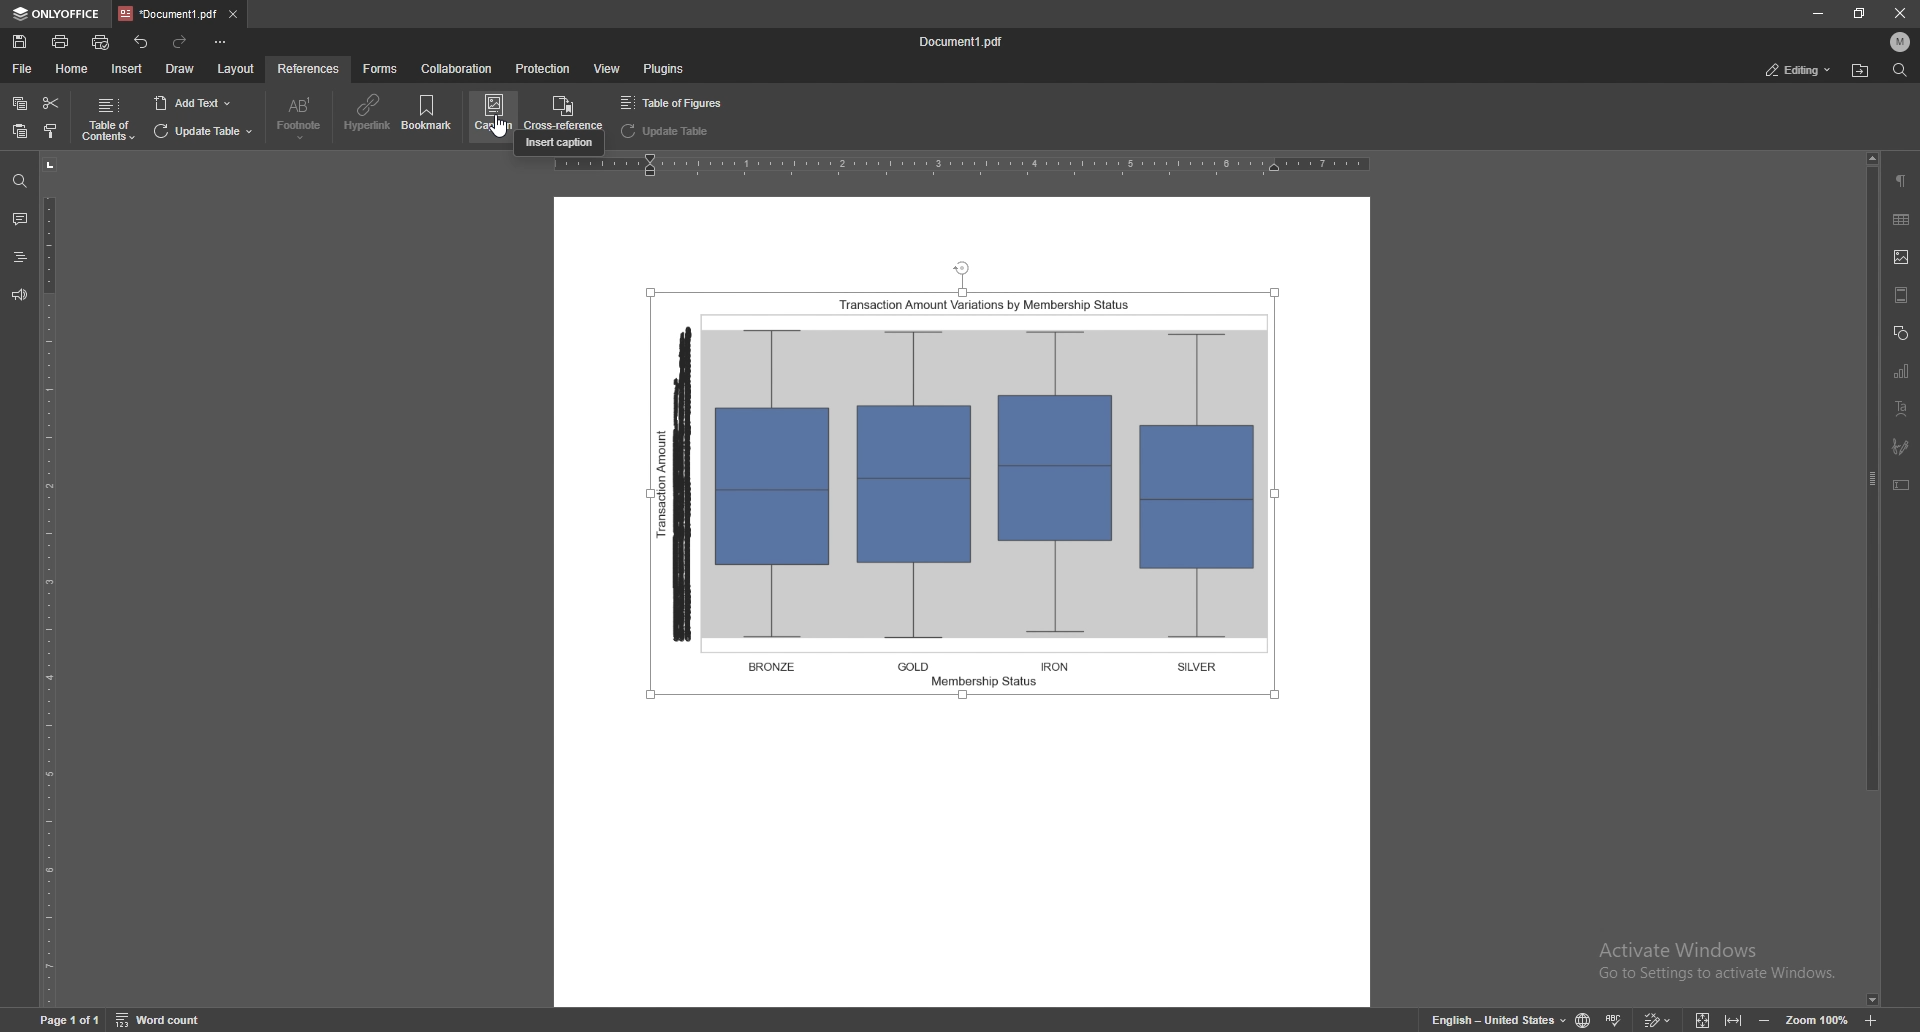 Image resolution: width=1920 pixels, height=1032 pixels. What do you see at coordinates (20, 132) in the screenshot?
I see `paste` at bounding box center [20, 132].